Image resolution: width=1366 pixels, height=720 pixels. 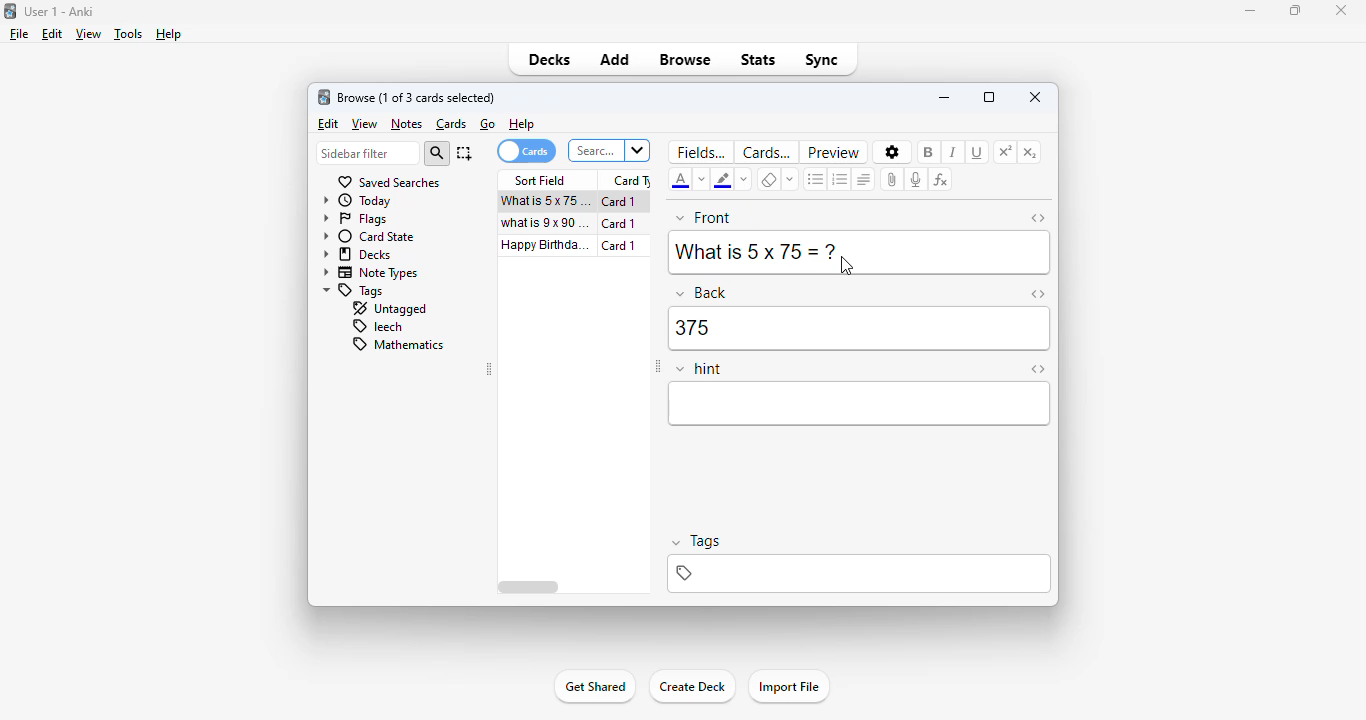 What do you see at coordinates (702, 181) in the screenshot?
I see `change color` at bounding box center [702, 181].